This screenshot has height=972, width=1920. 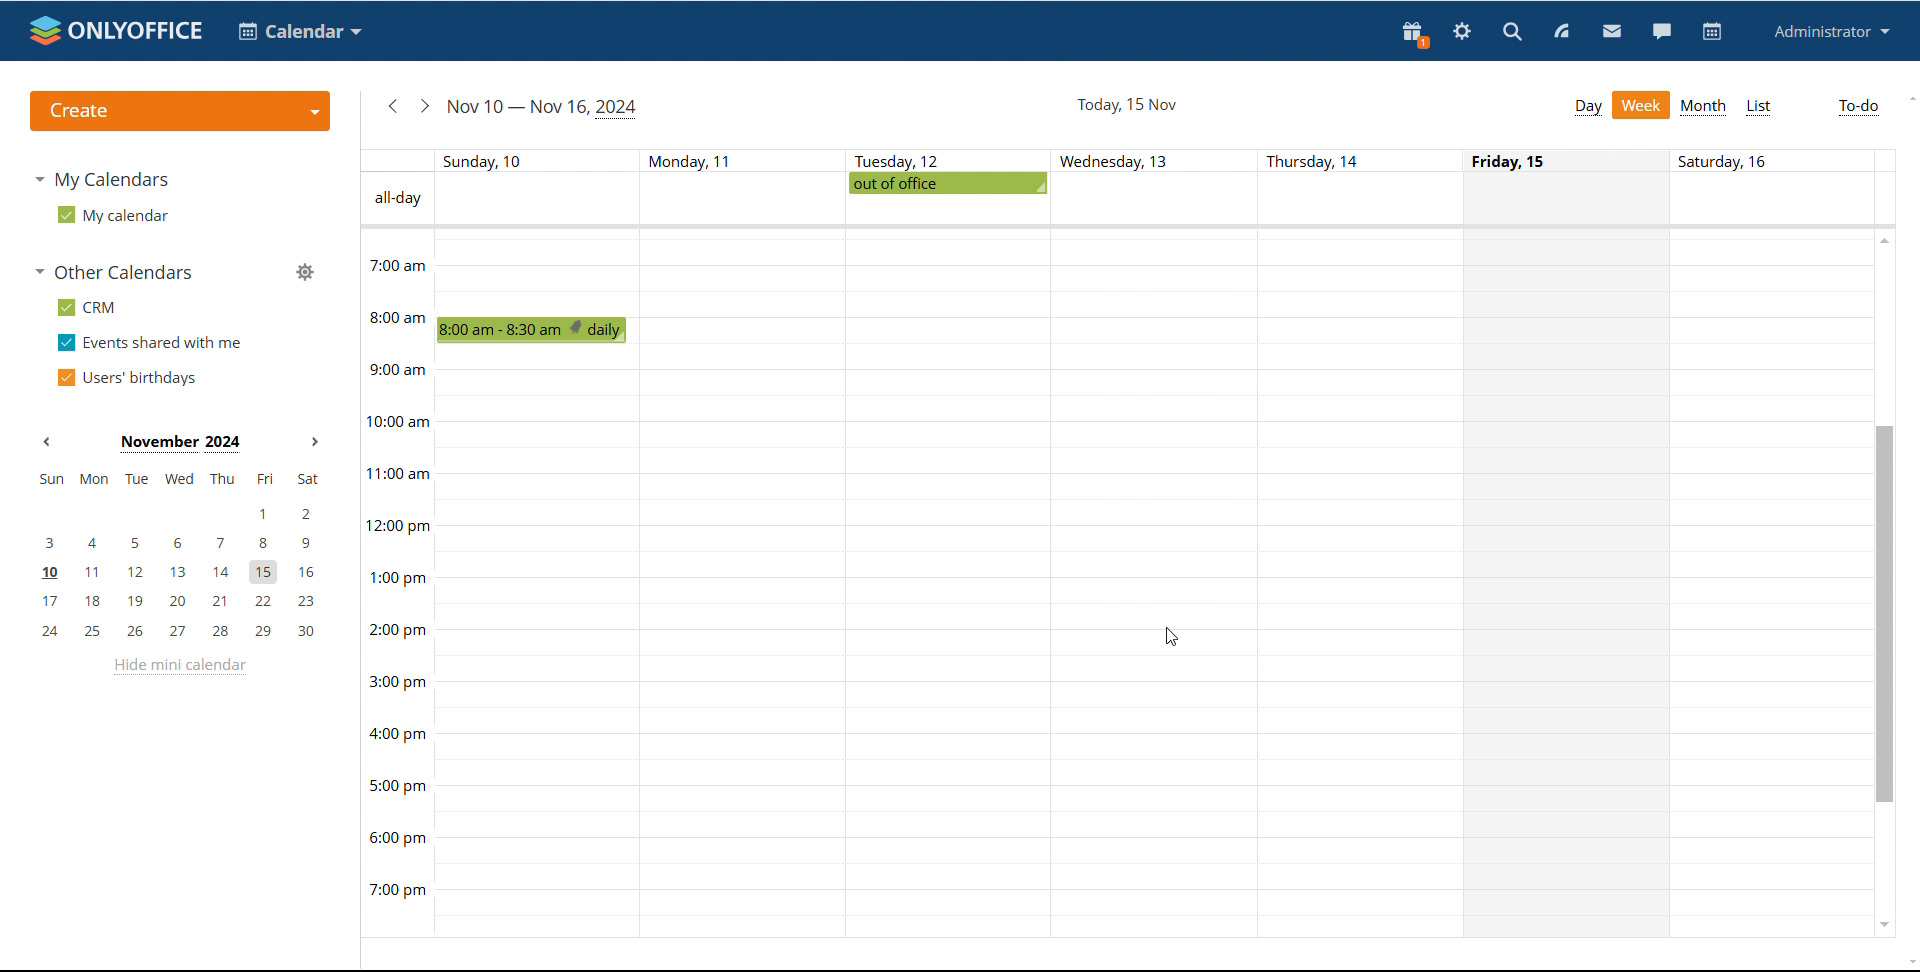 I want to click on crm, so click(x=87, y=307).